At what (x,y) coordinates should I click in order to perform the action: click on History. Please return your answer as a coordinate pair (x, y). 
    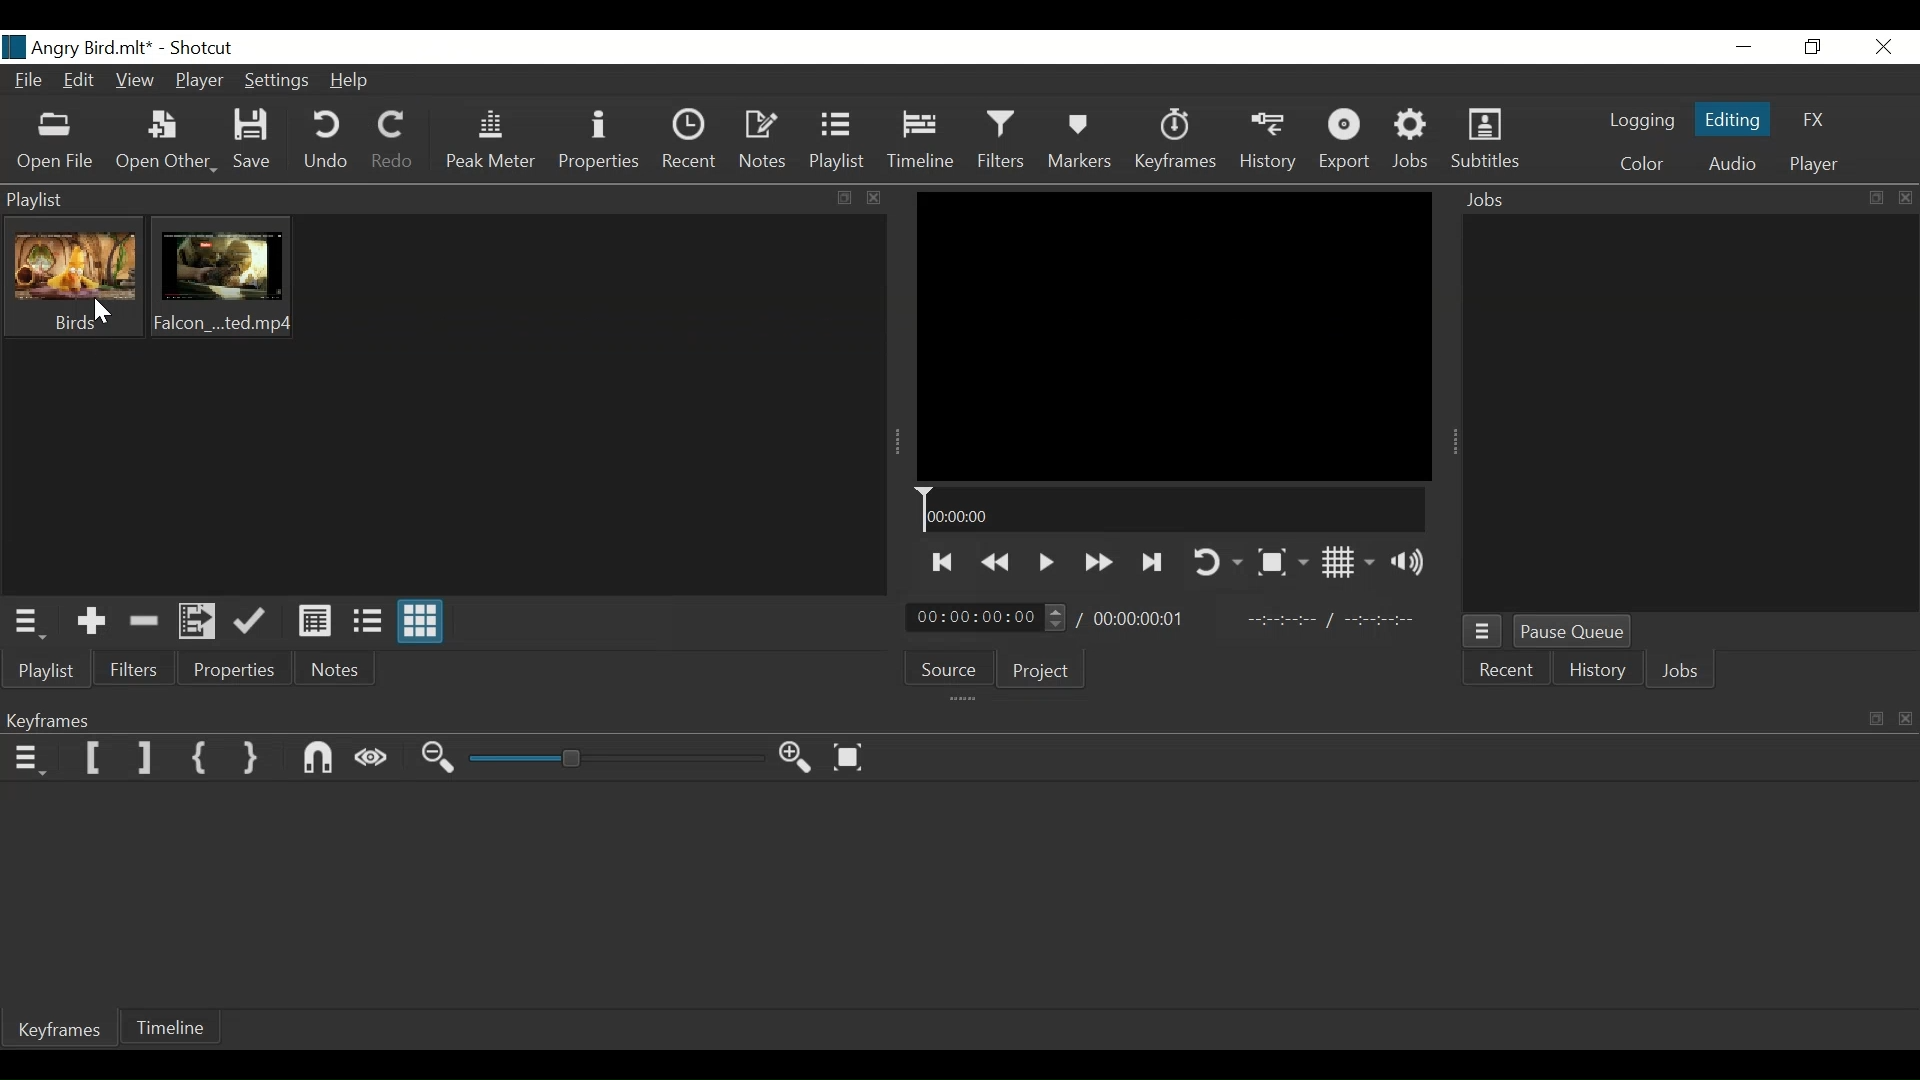
    Looking at the image, I should click on (1267, 146).